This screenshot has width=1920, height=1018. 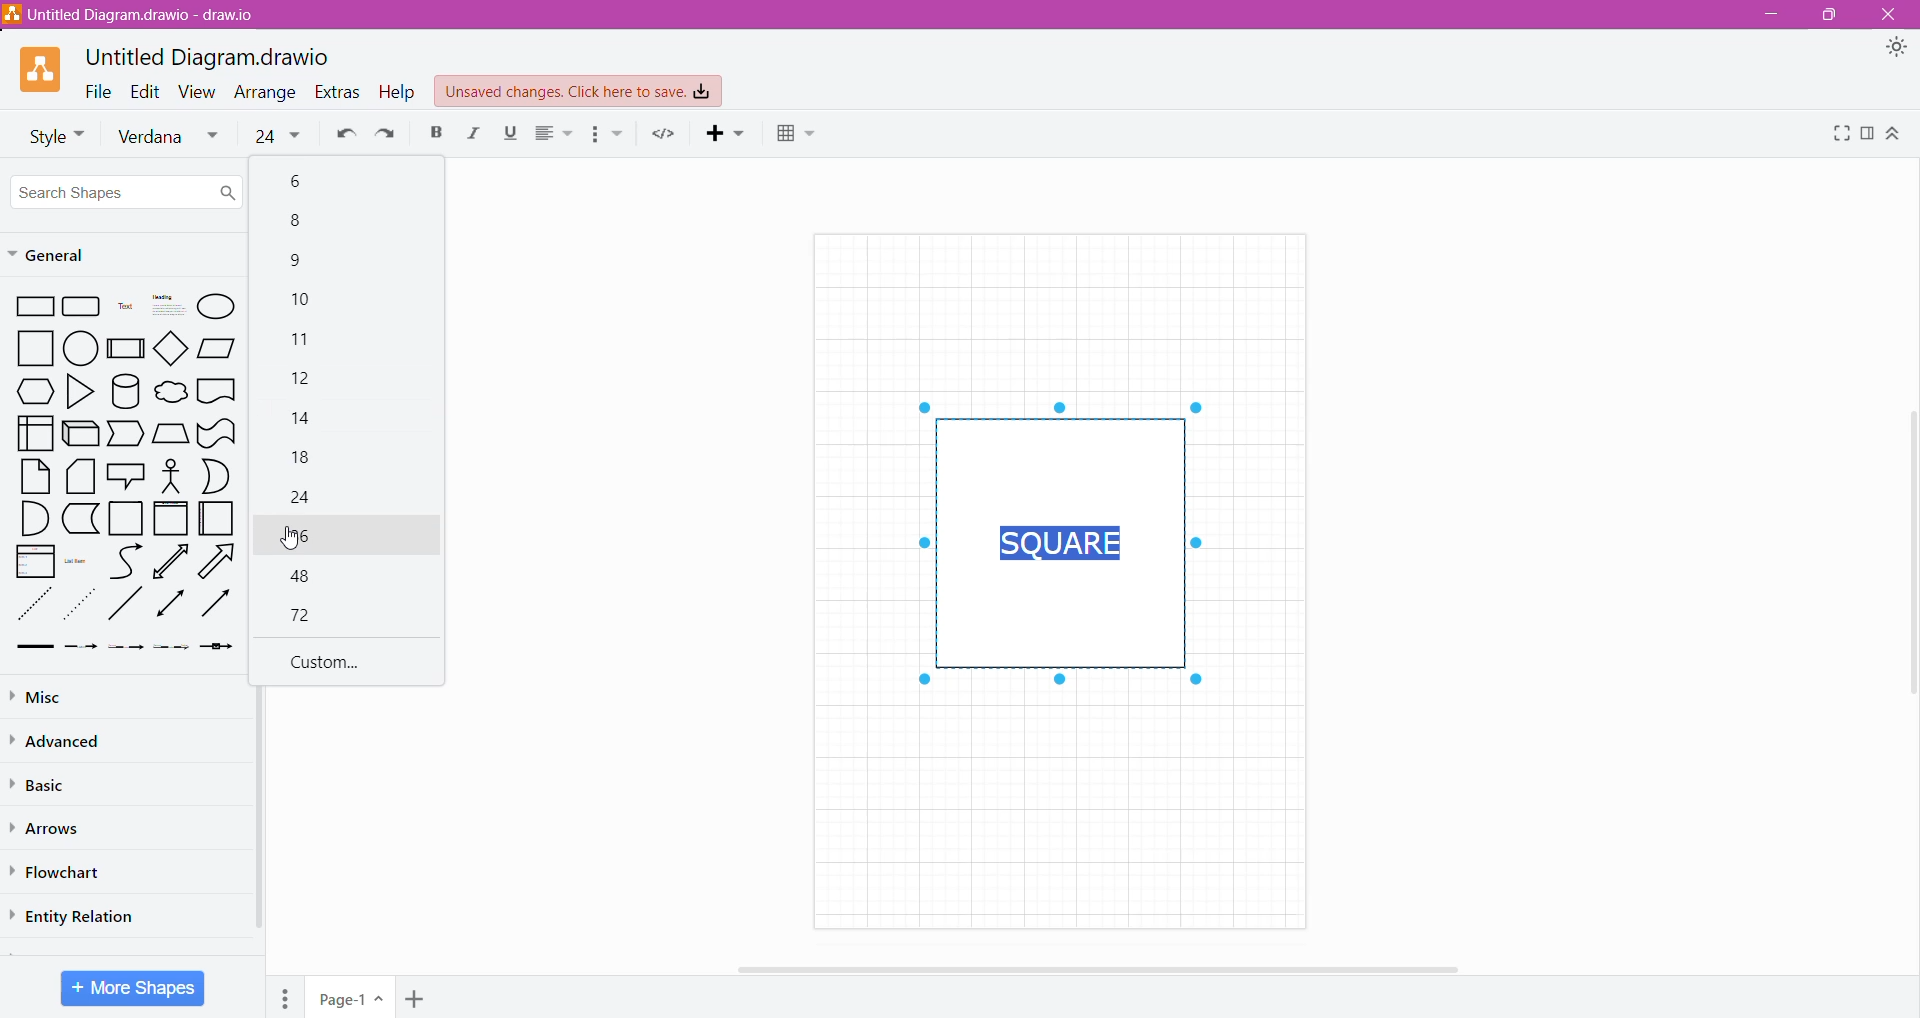 What do you see at coordinates (32, 348) in the screenshot?
I see `square` at bounding box center [32, 348].